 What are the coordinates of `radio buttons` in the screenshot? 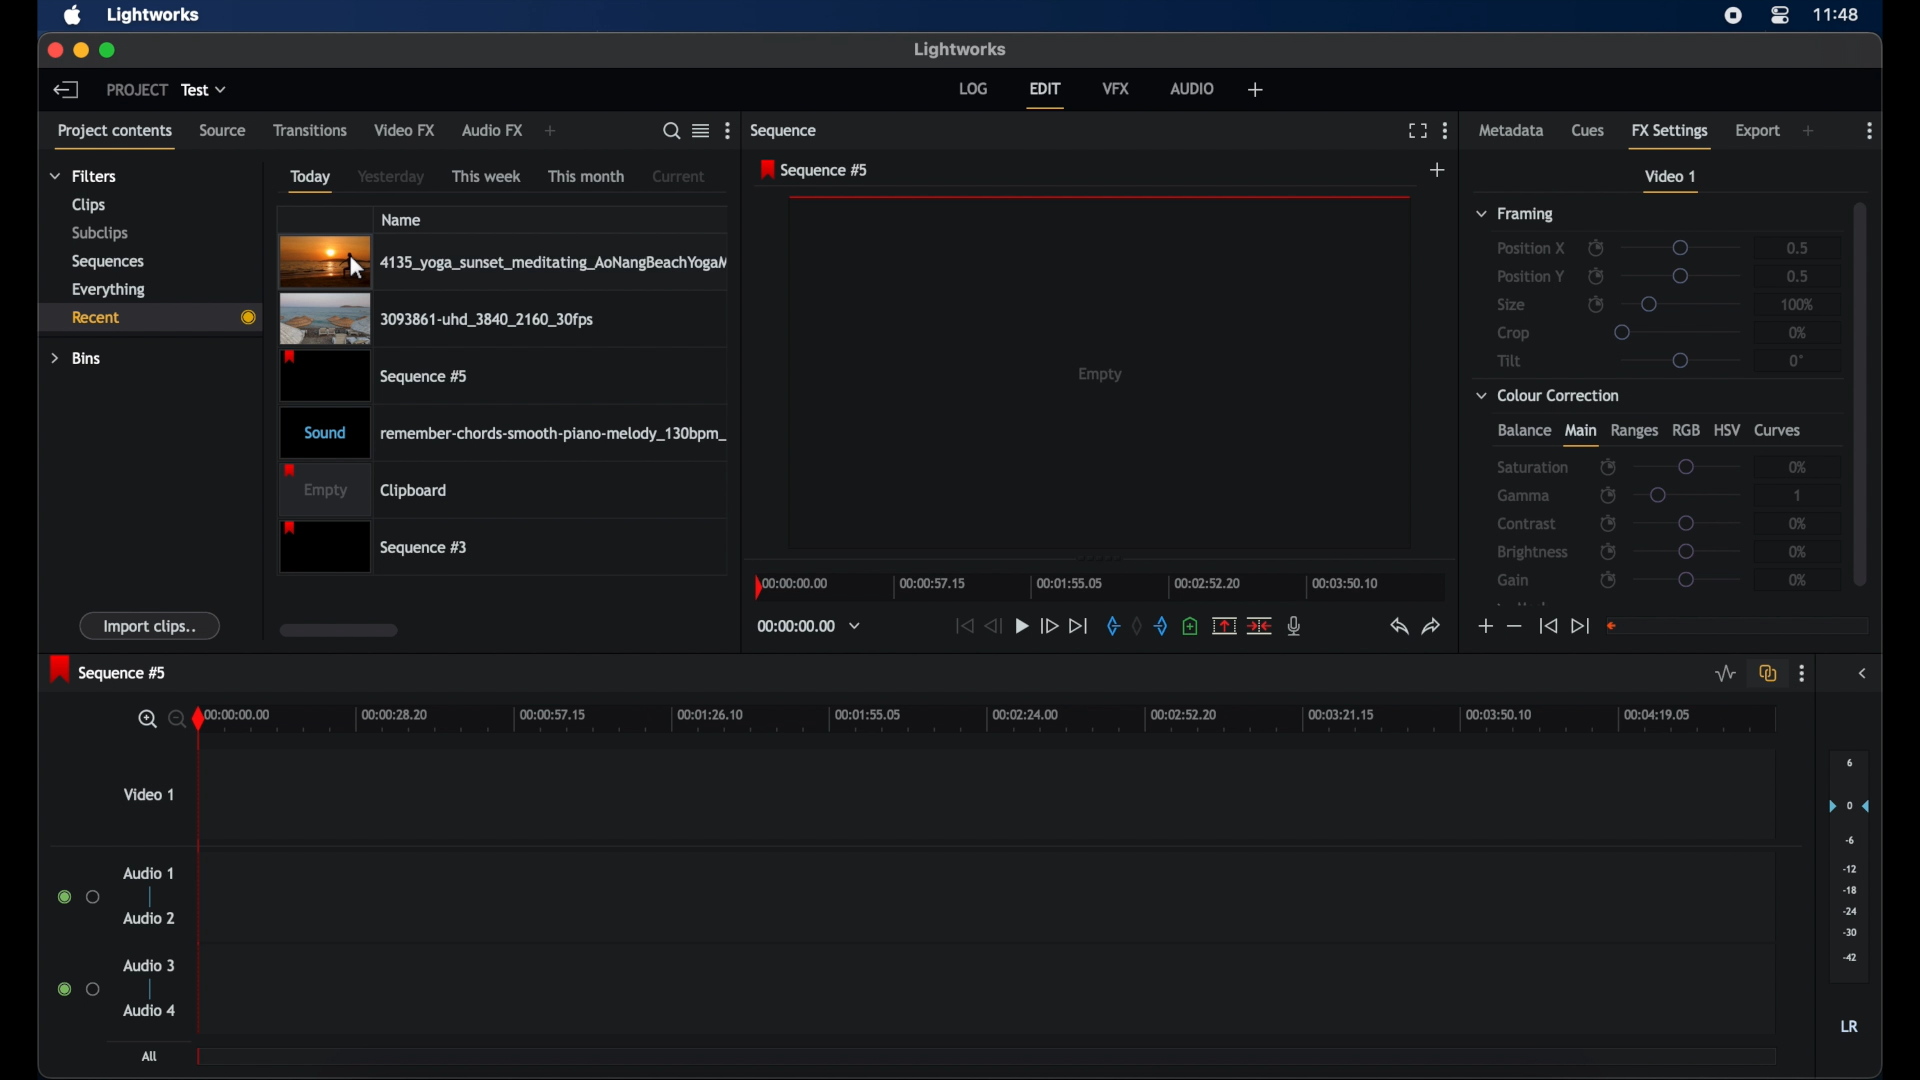 It's located at (78, 989).